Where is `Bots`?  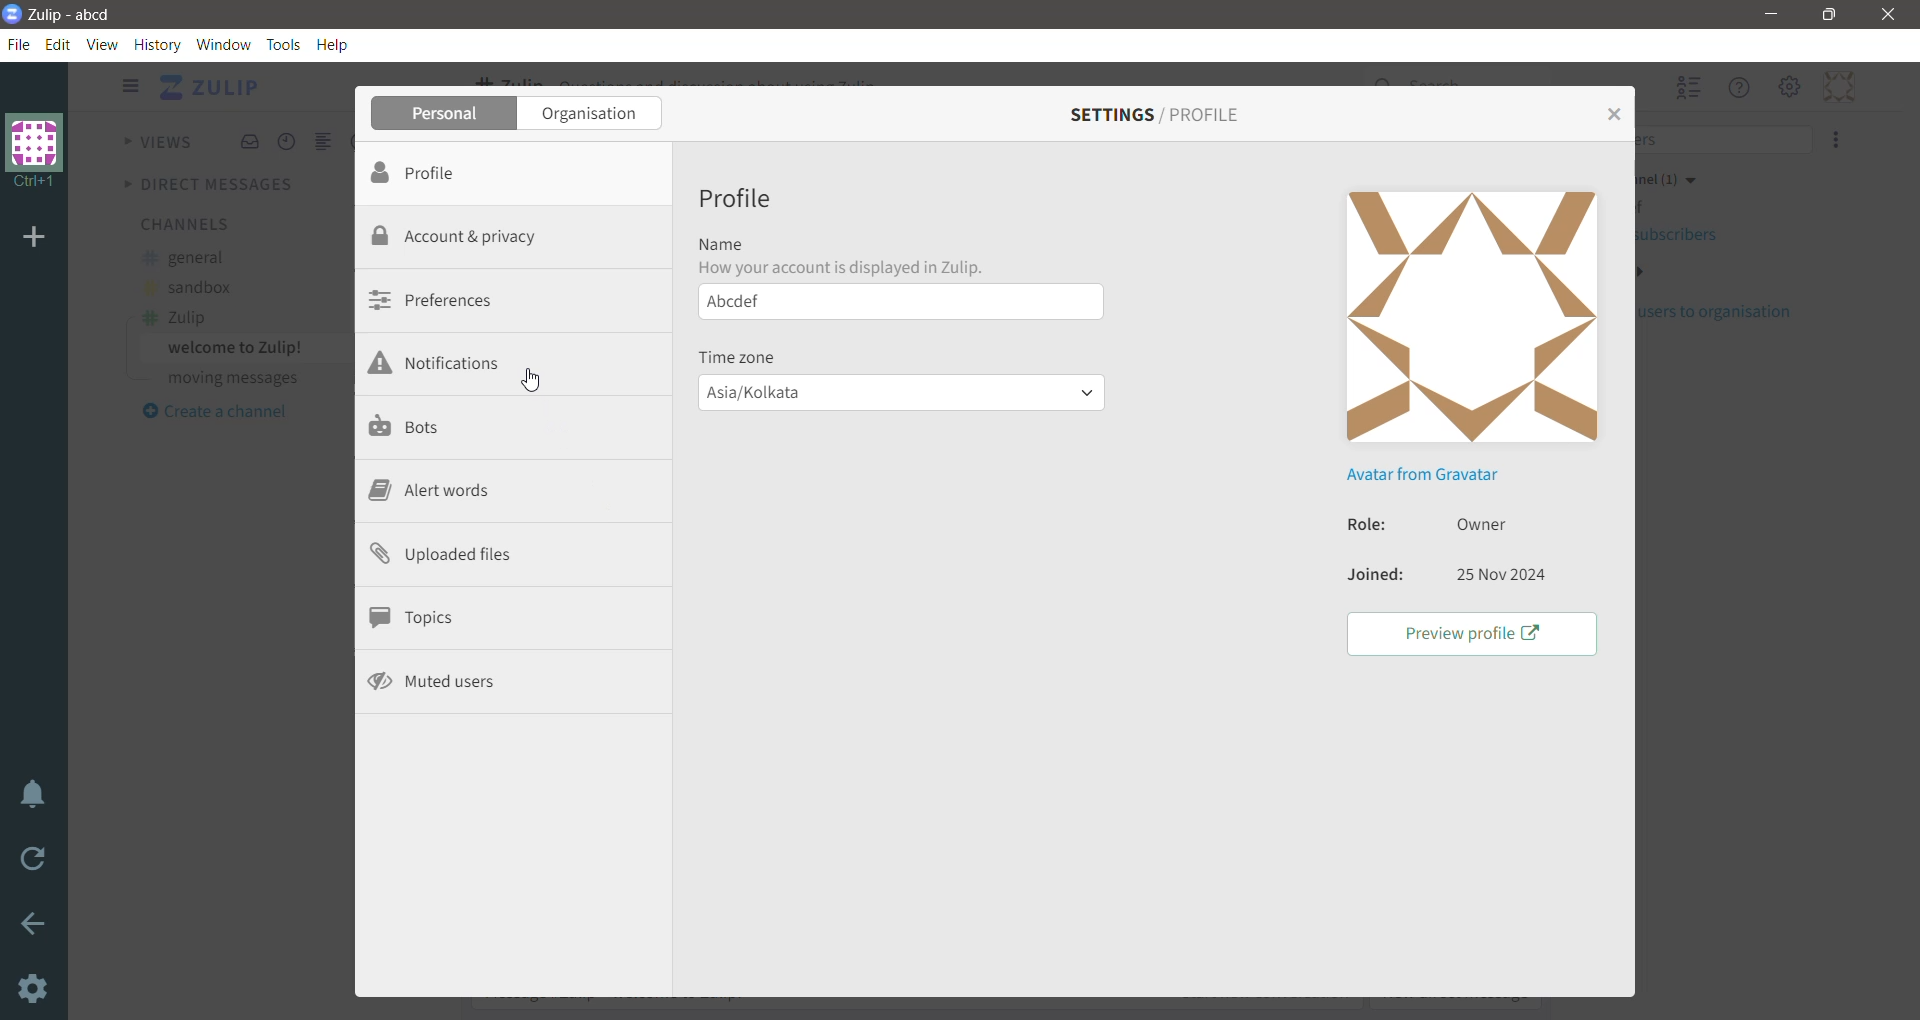 Bots is located at coordinates (409, 428).